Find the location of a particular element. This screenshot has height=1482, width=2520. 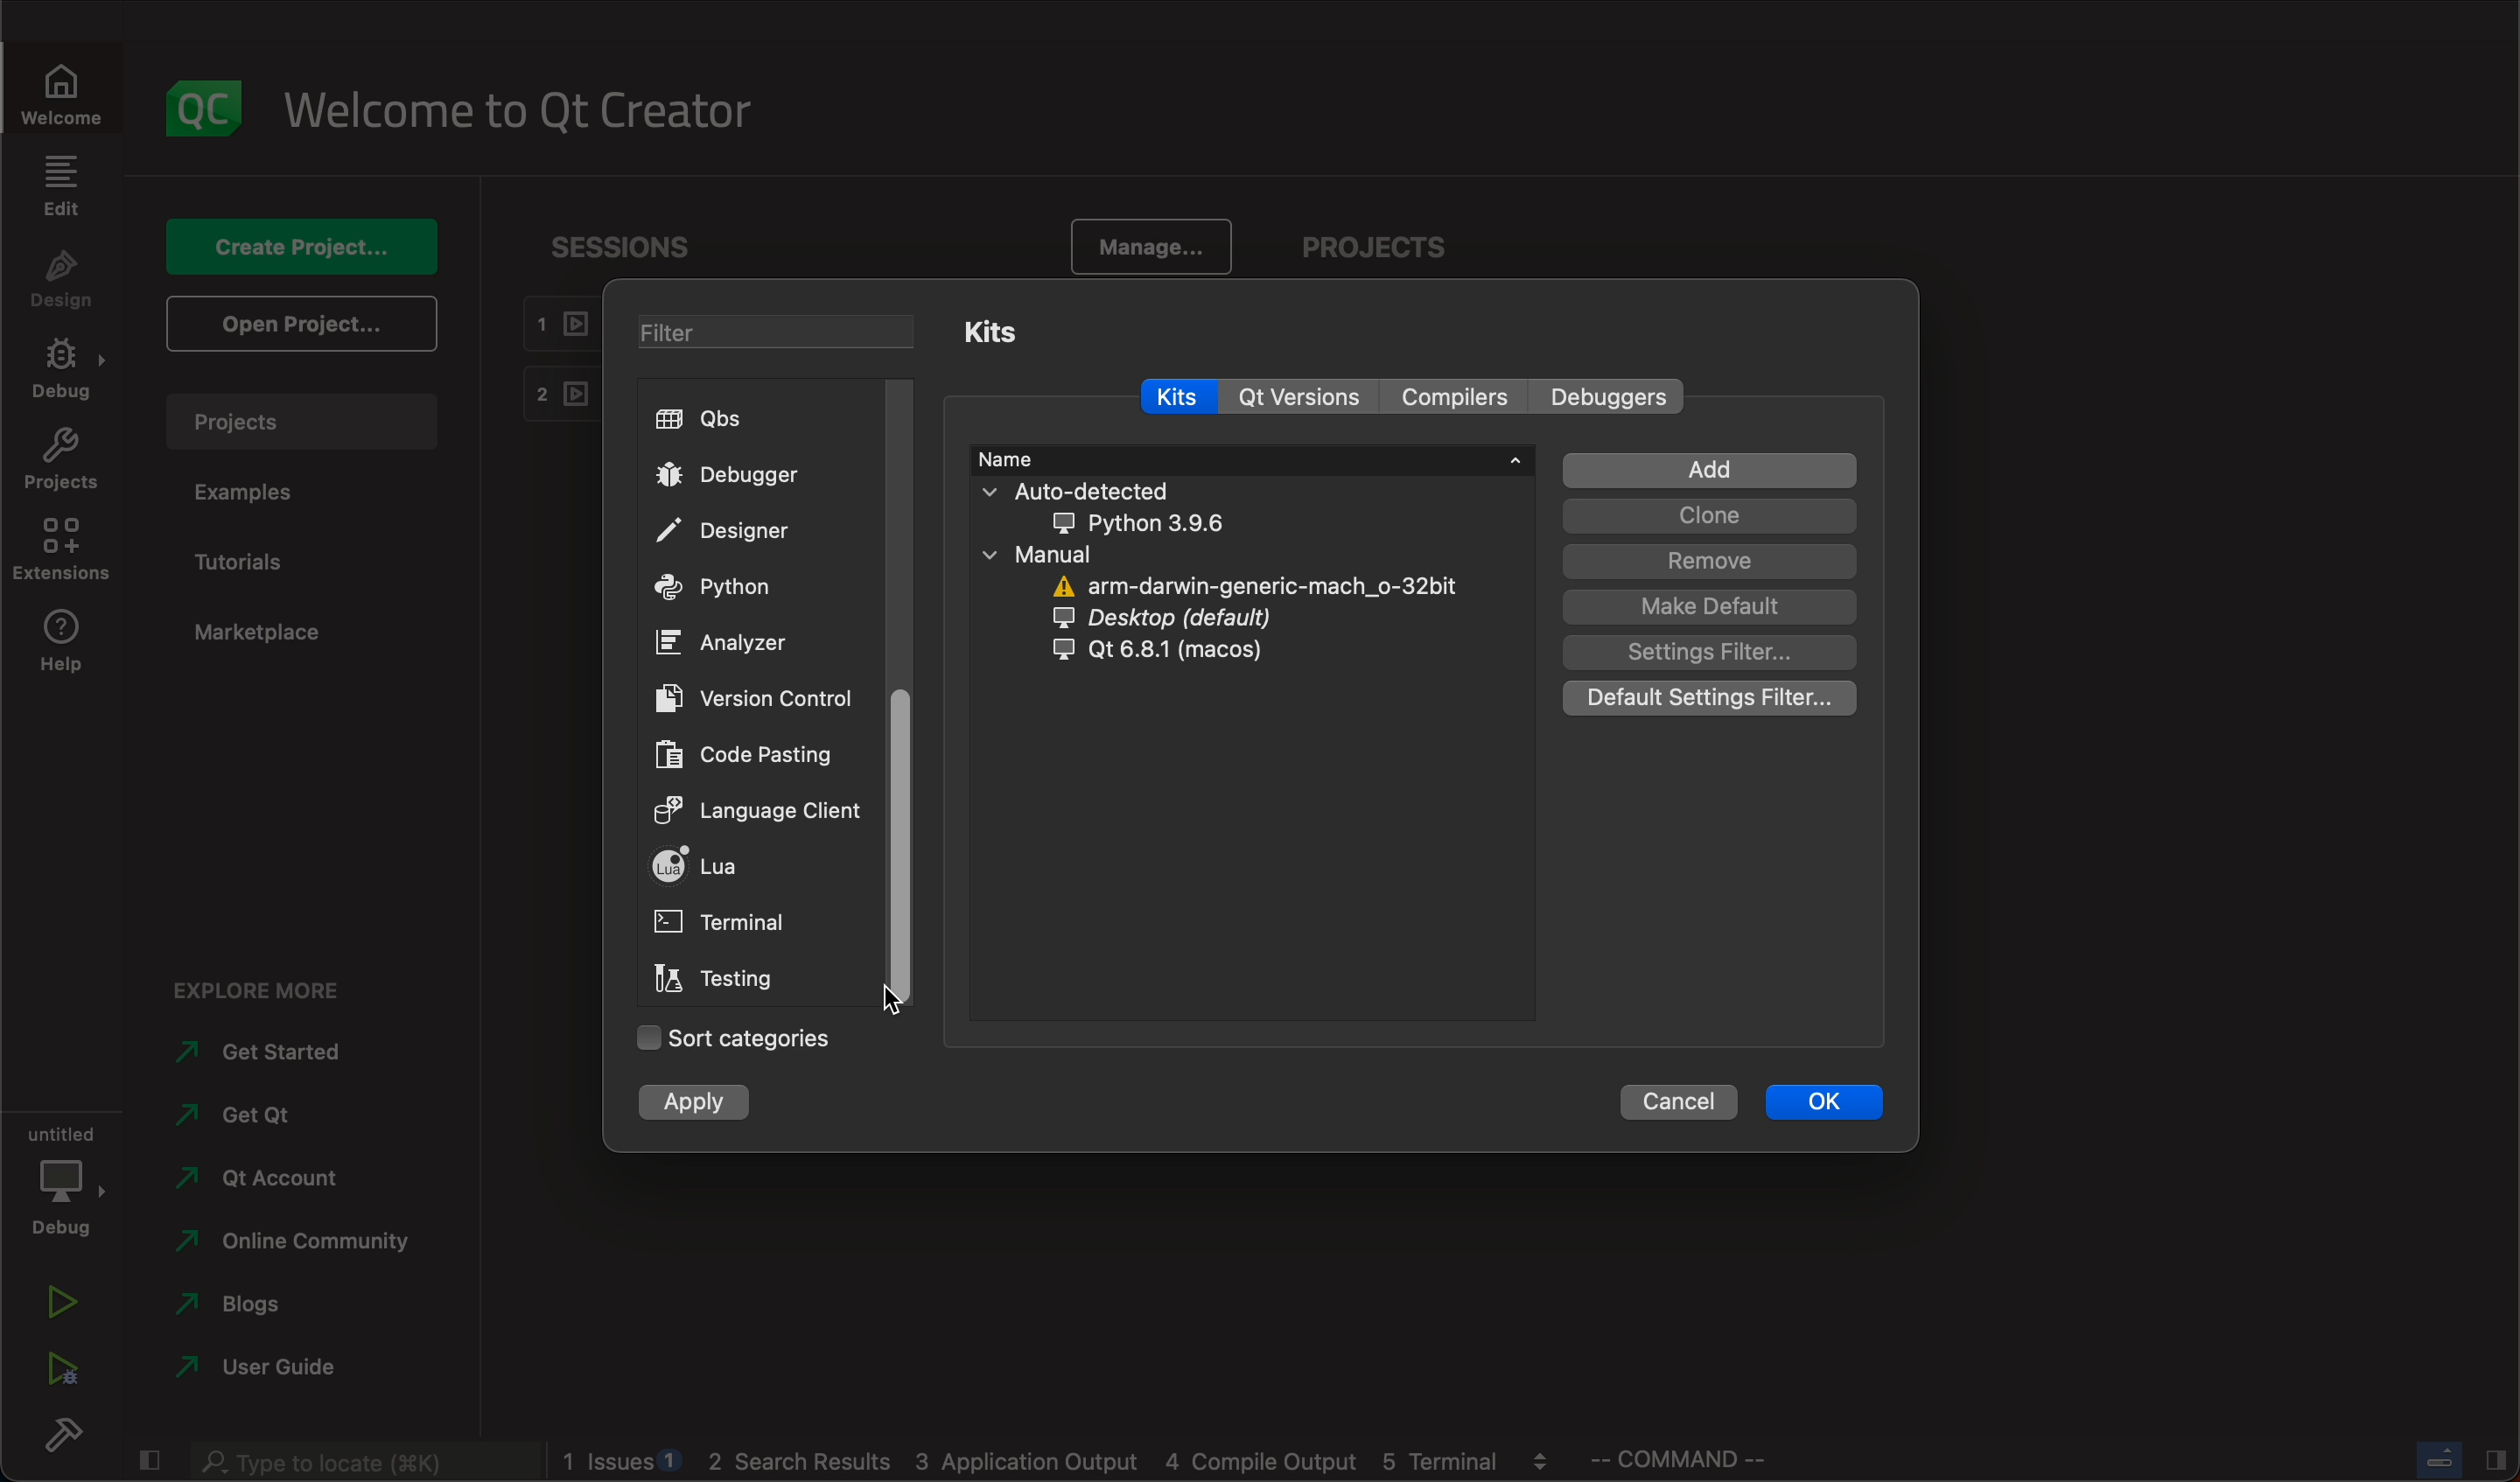

help is located at coordinates (63, 645).